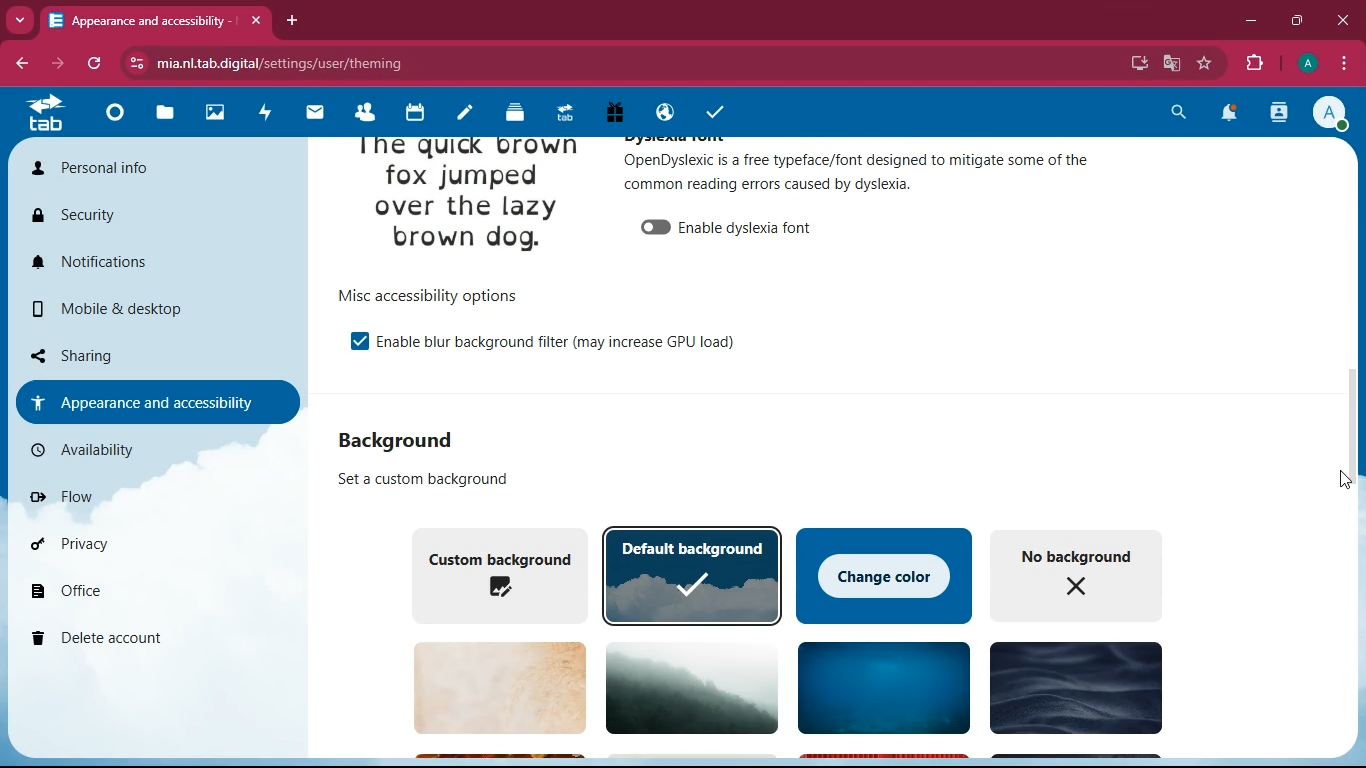 Image resolution: width=1366 pixels, height=768 pixels. What do you see at coordinates (661, 114) in the screenshot?
I see `public` at bounding box center [661, 114].